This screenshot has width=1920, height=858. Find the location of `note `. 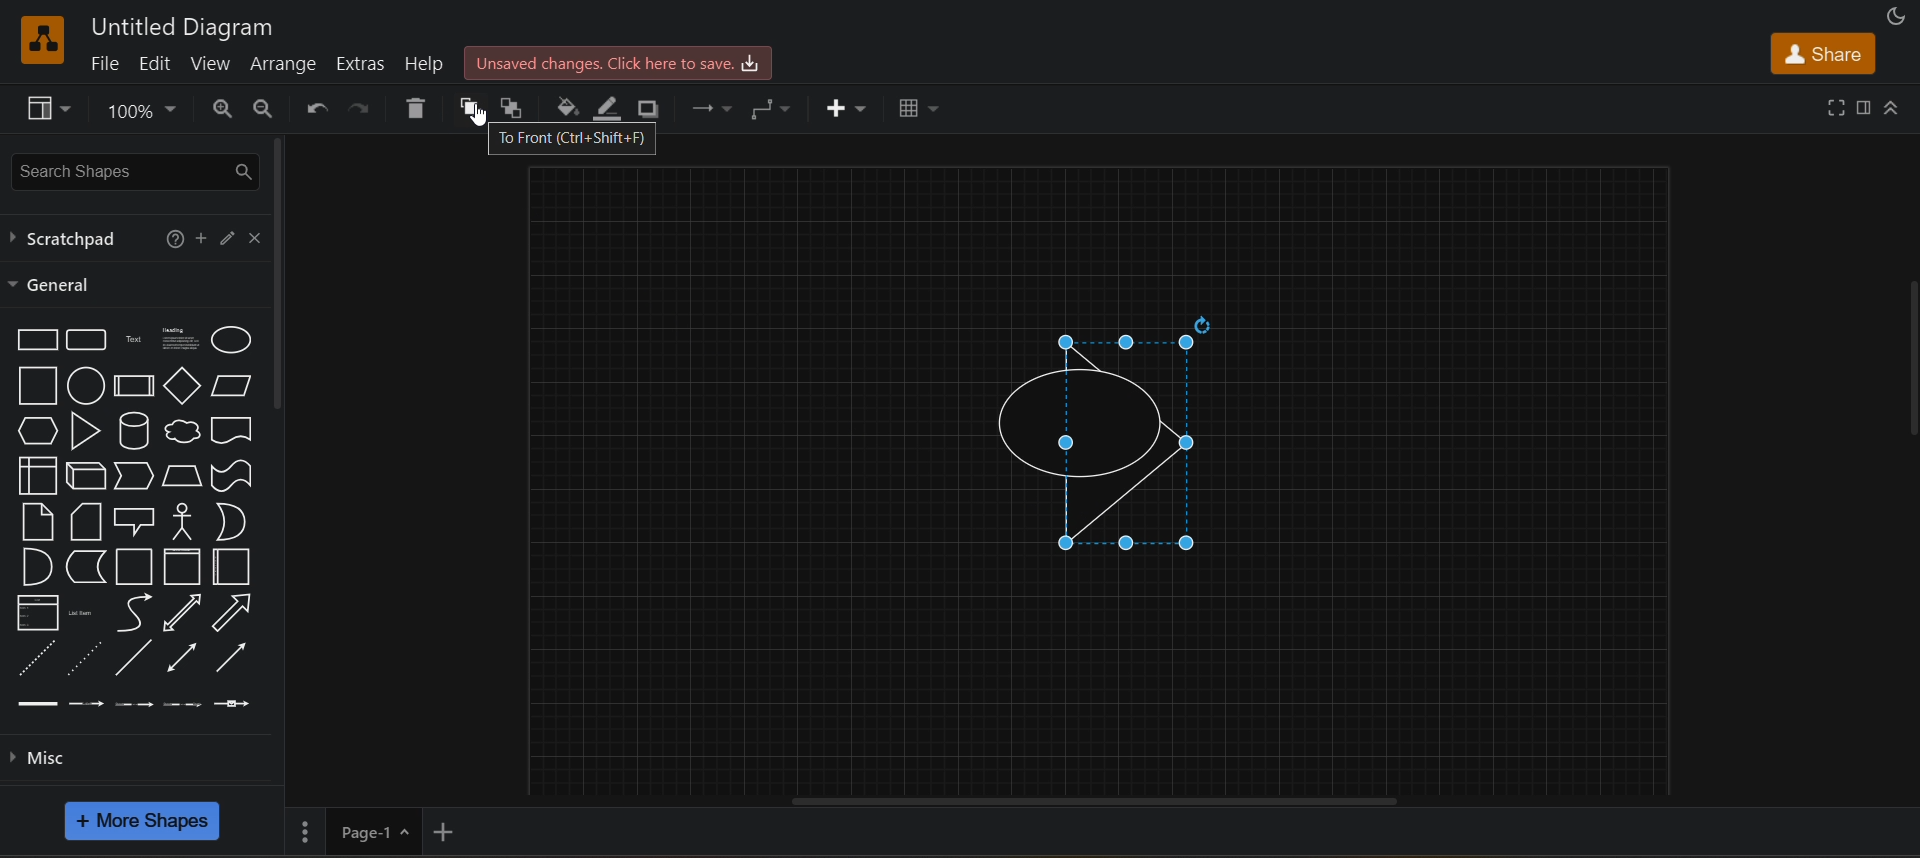

note  is located at coordinates (39, 521).